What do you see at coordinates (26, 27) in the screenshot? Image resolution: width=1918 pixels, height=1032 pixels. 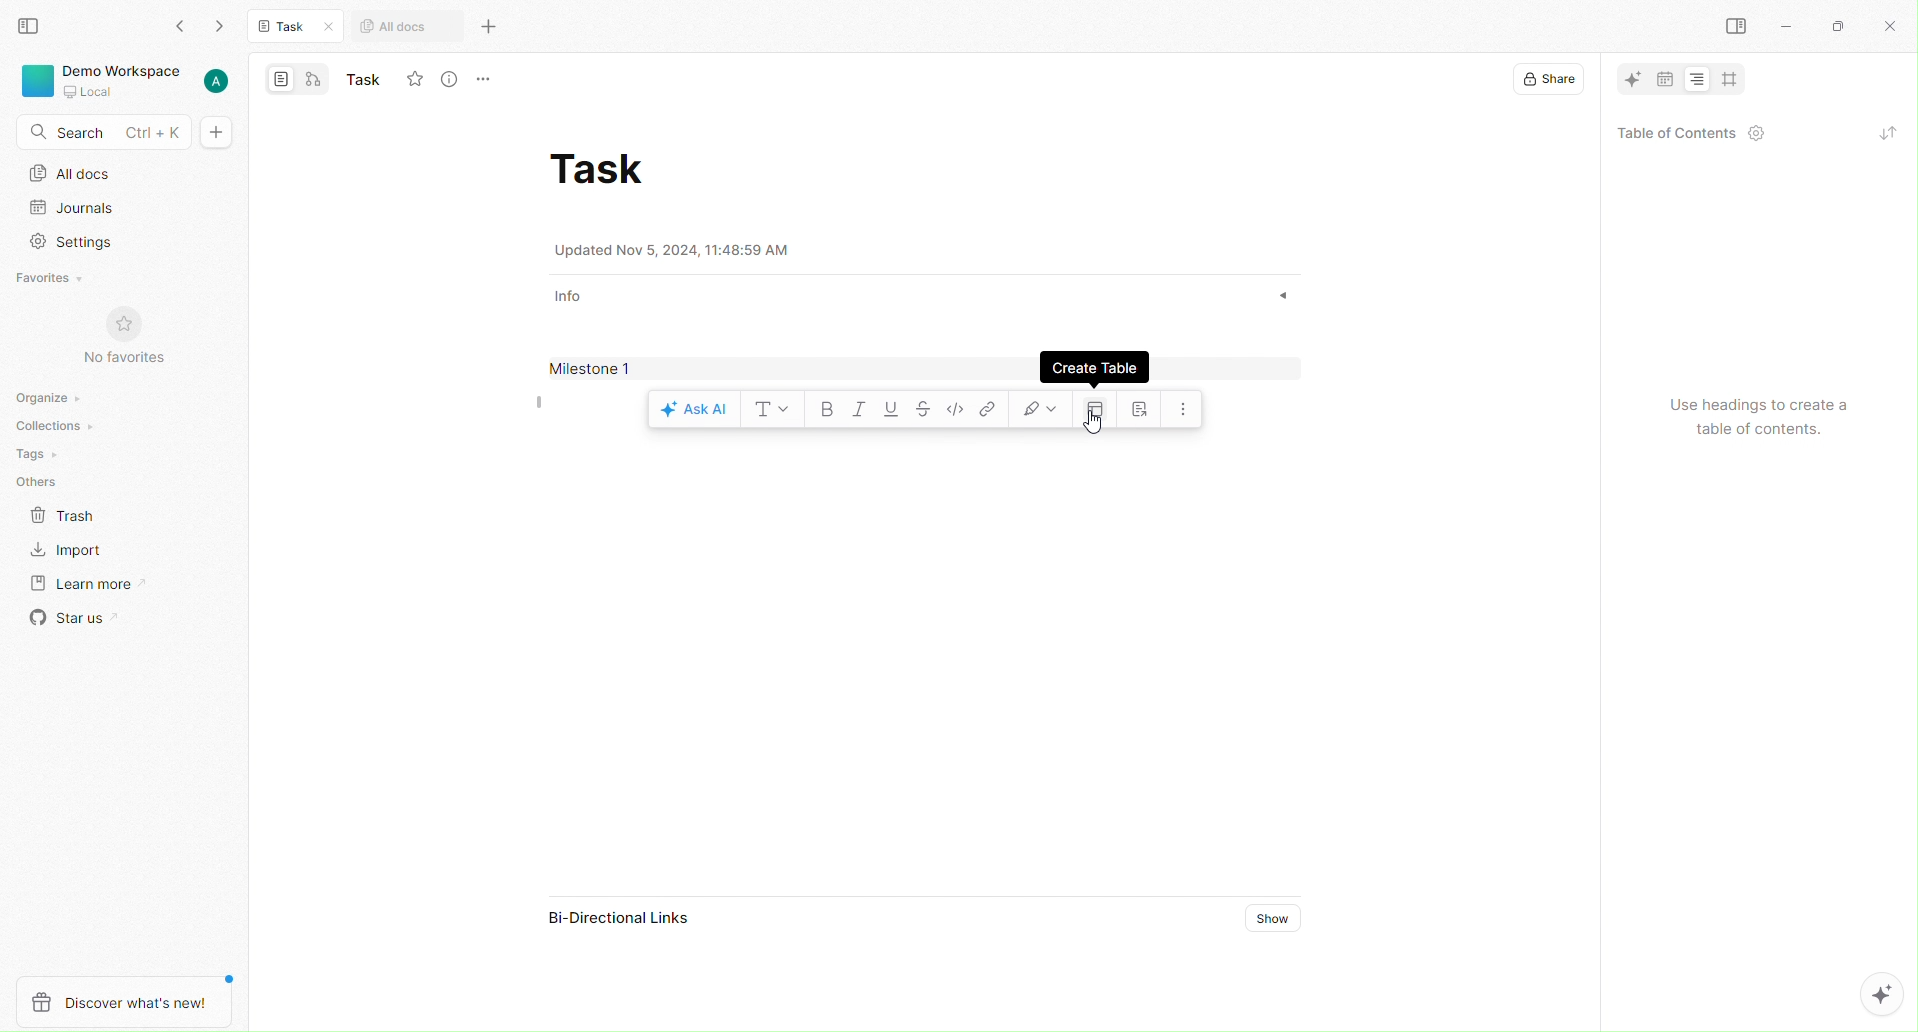 I see `View` at bounding box center [26, 27].